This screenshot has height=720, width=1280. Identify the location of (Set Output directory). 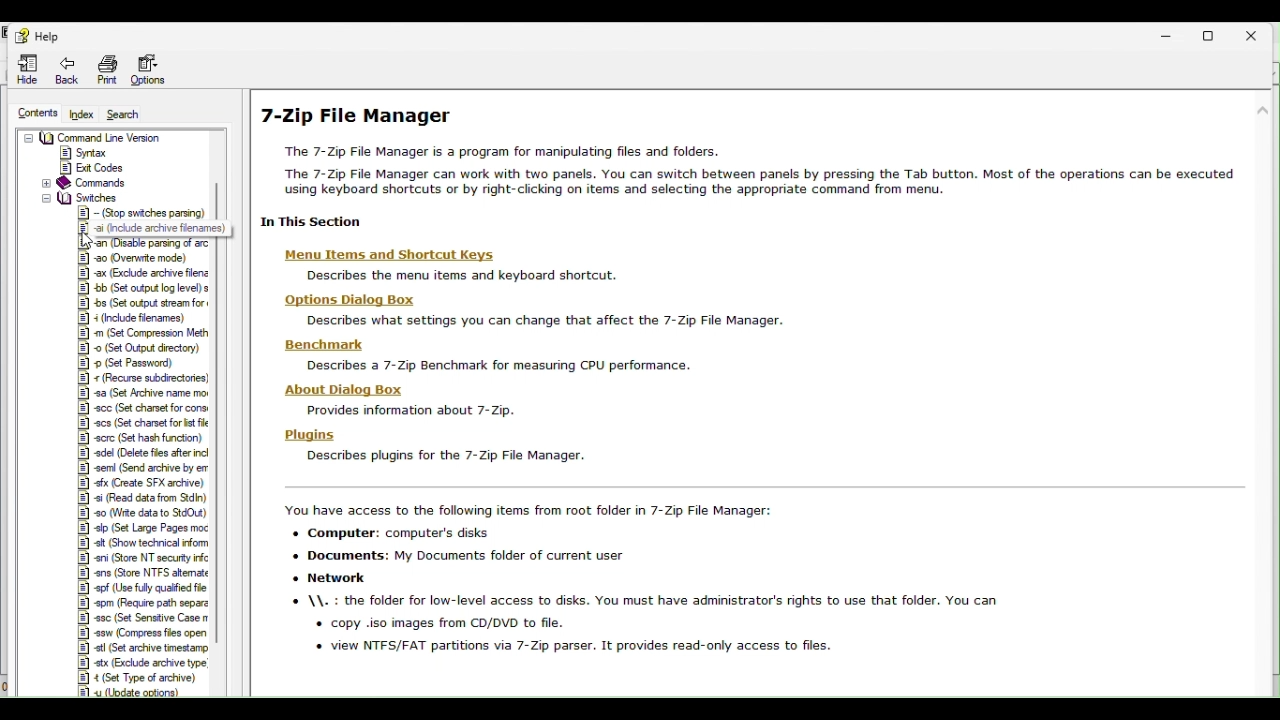
(141, 346).